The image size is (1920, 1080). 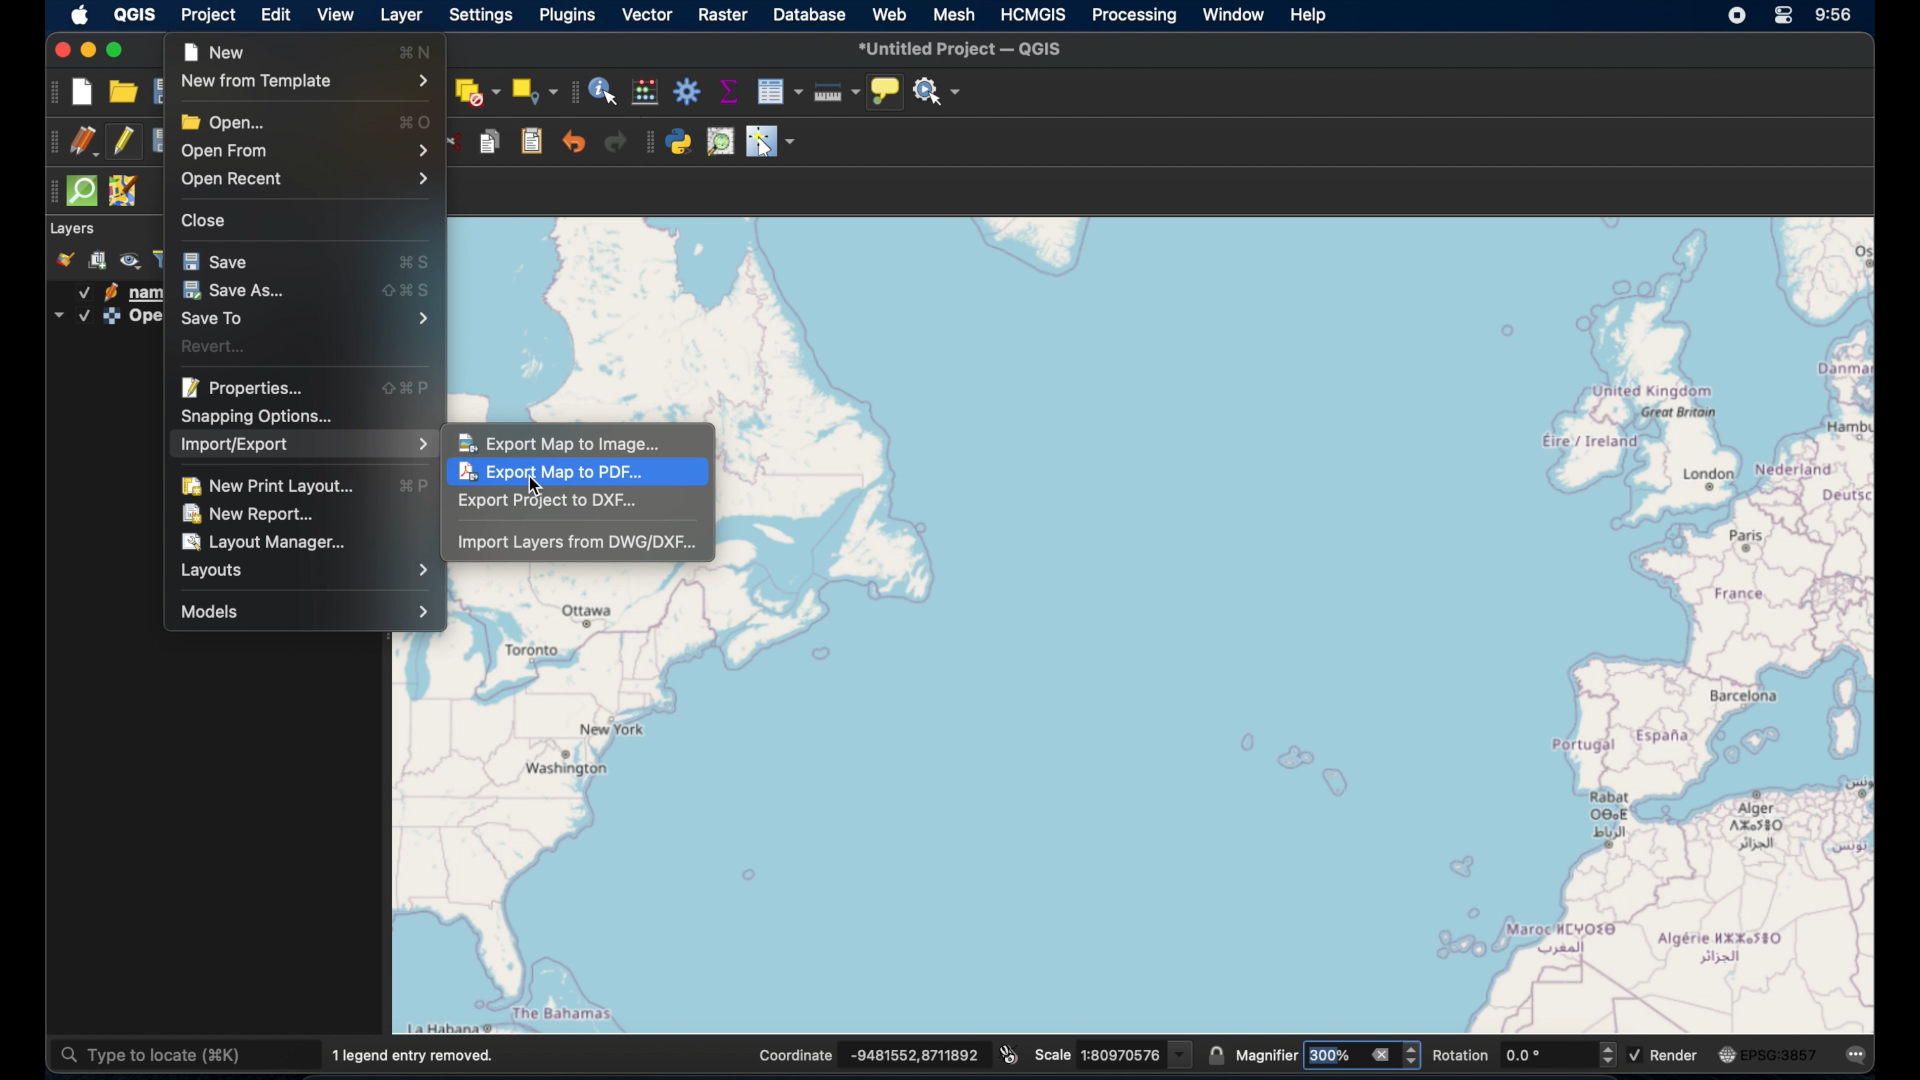 I want to click on save as shortcut, so click(x=405, y=291).